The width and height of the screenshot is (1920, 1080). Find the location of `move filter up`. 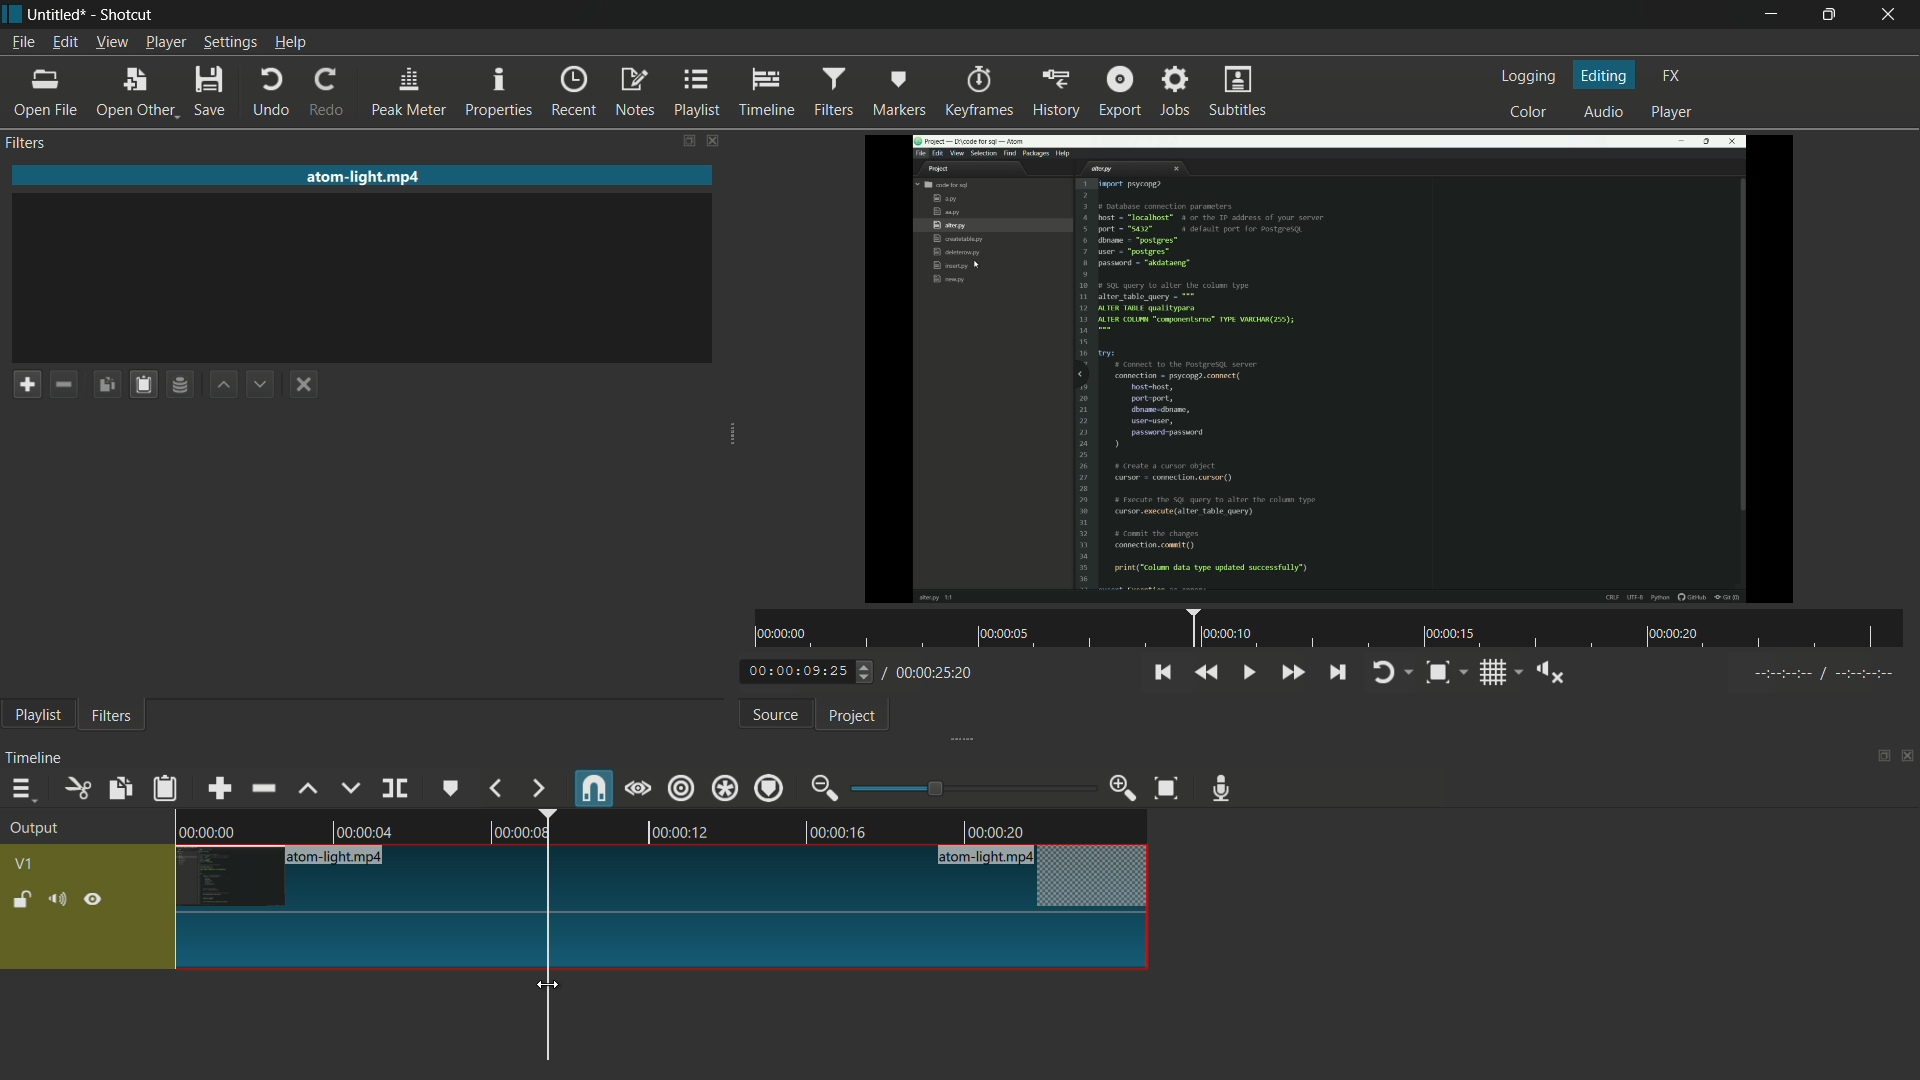

move filter up is located at coordinates (226, 386).